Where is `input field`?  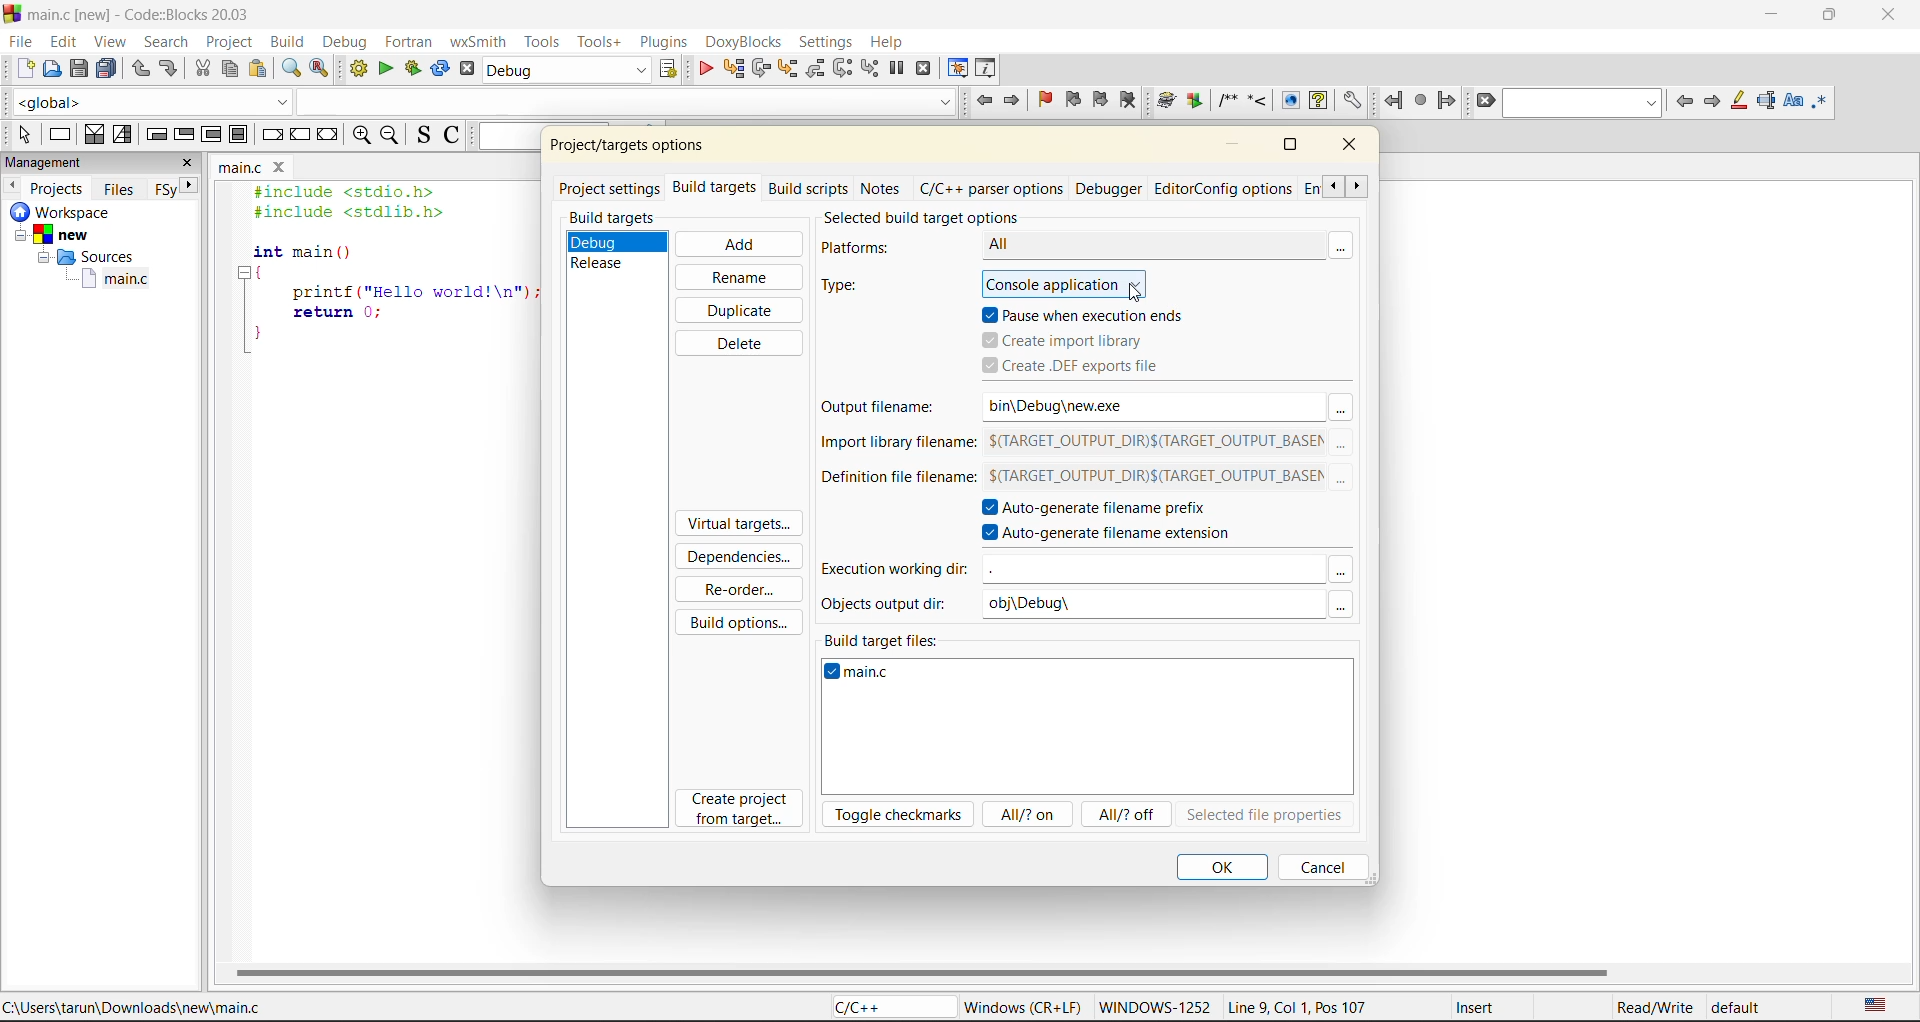
input field is located at coordinates (1149, 567).